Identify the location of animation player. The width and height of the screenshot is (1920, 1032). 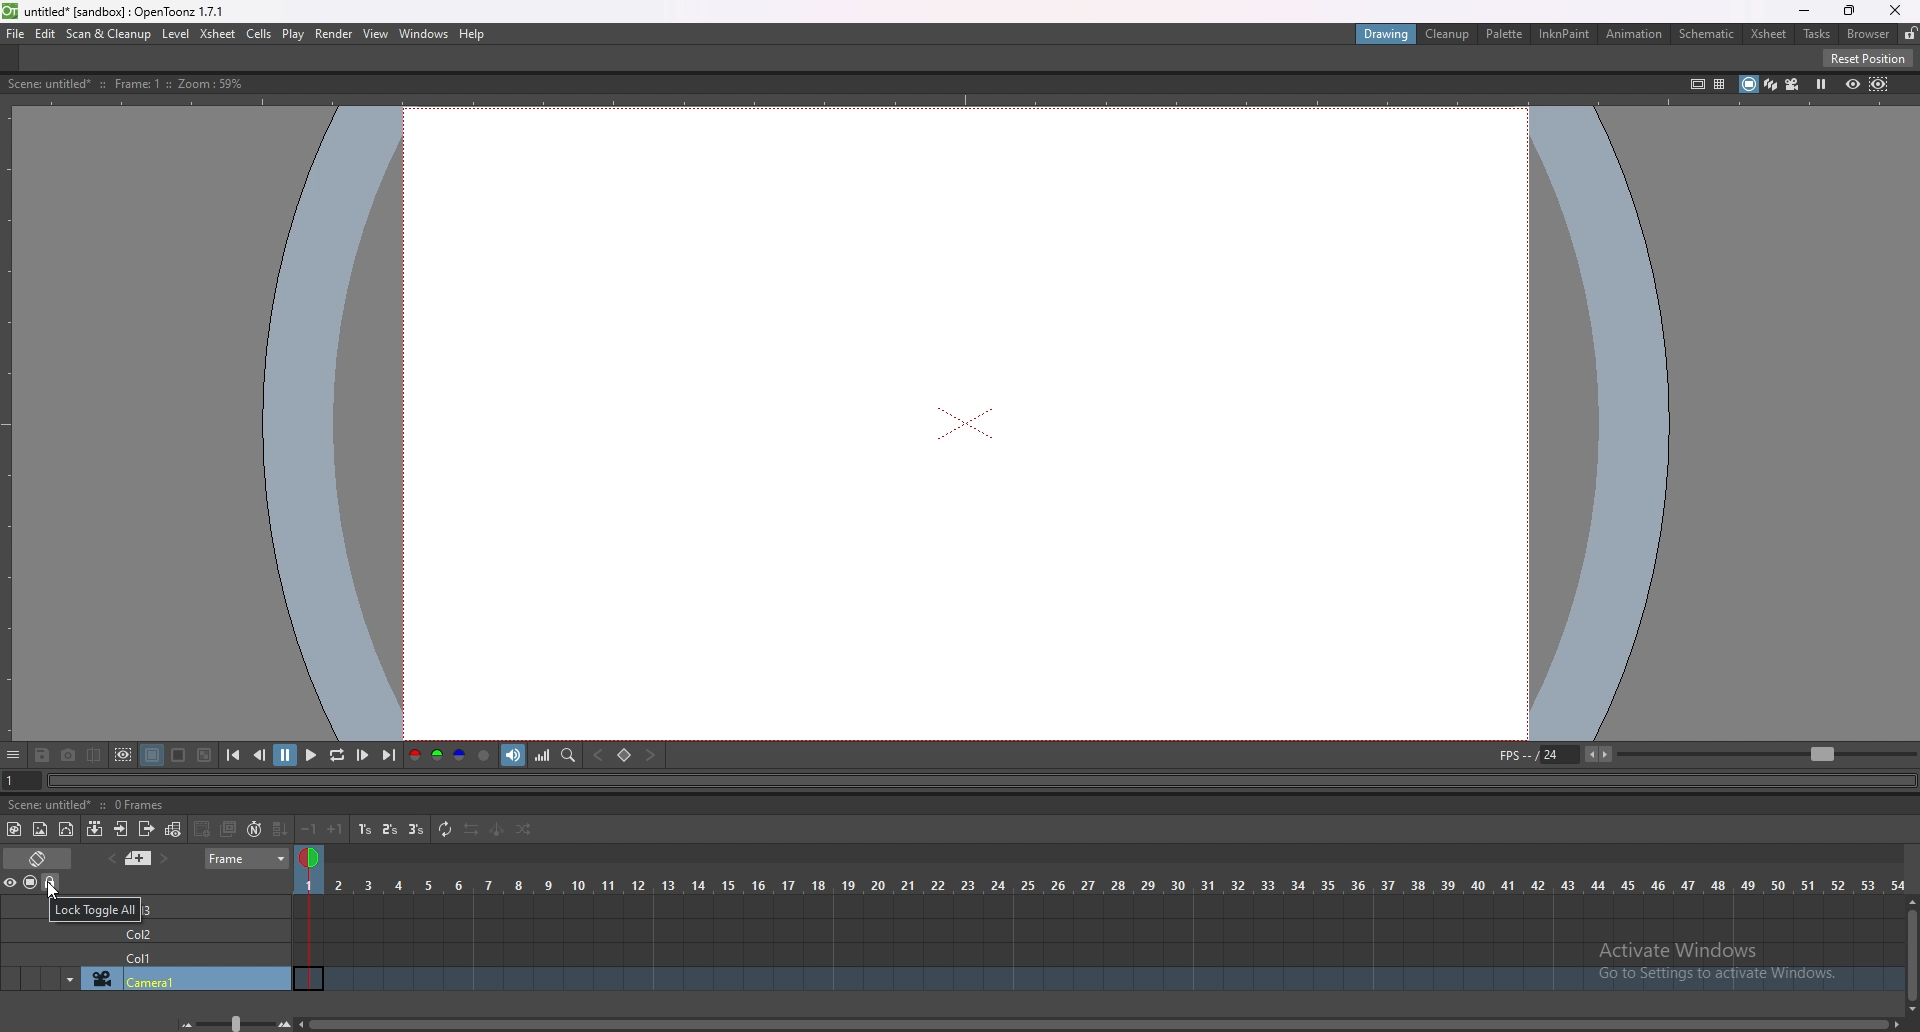
(967, 781).